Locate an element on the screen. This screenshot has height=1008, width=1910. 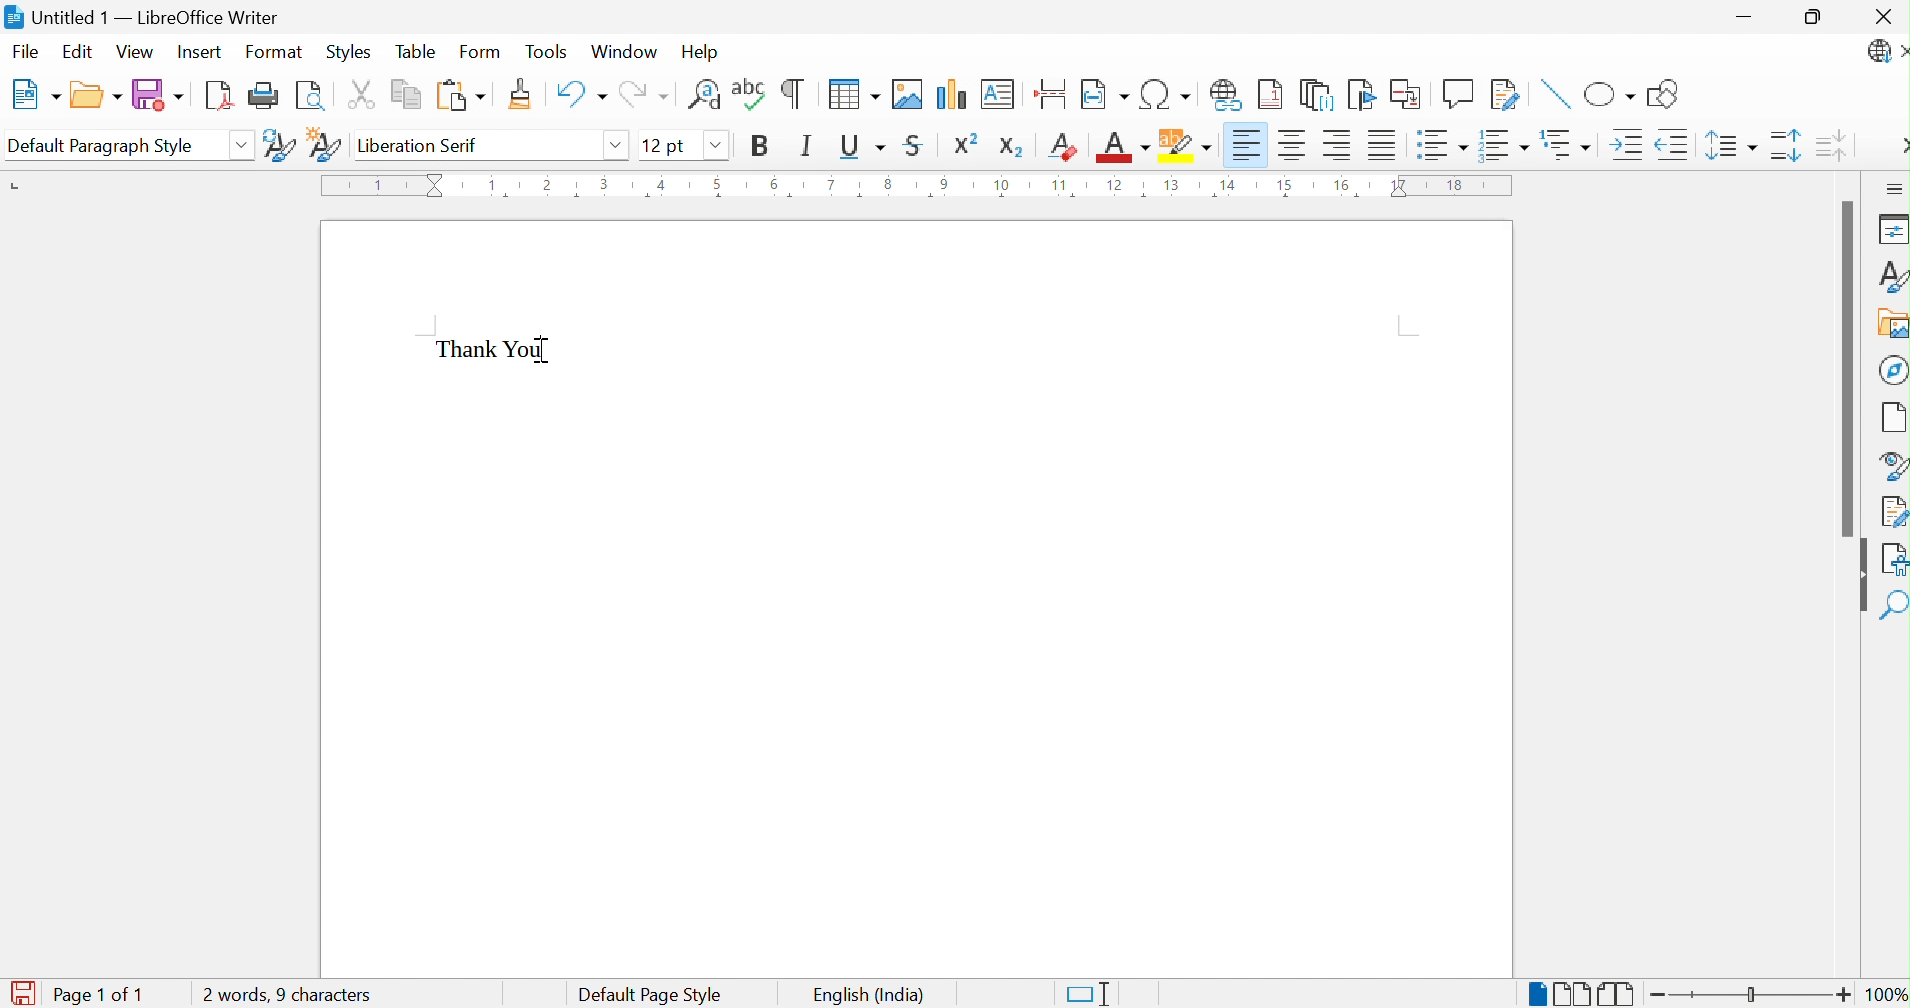
Insert Comment is located at coordinates (1459, 94).